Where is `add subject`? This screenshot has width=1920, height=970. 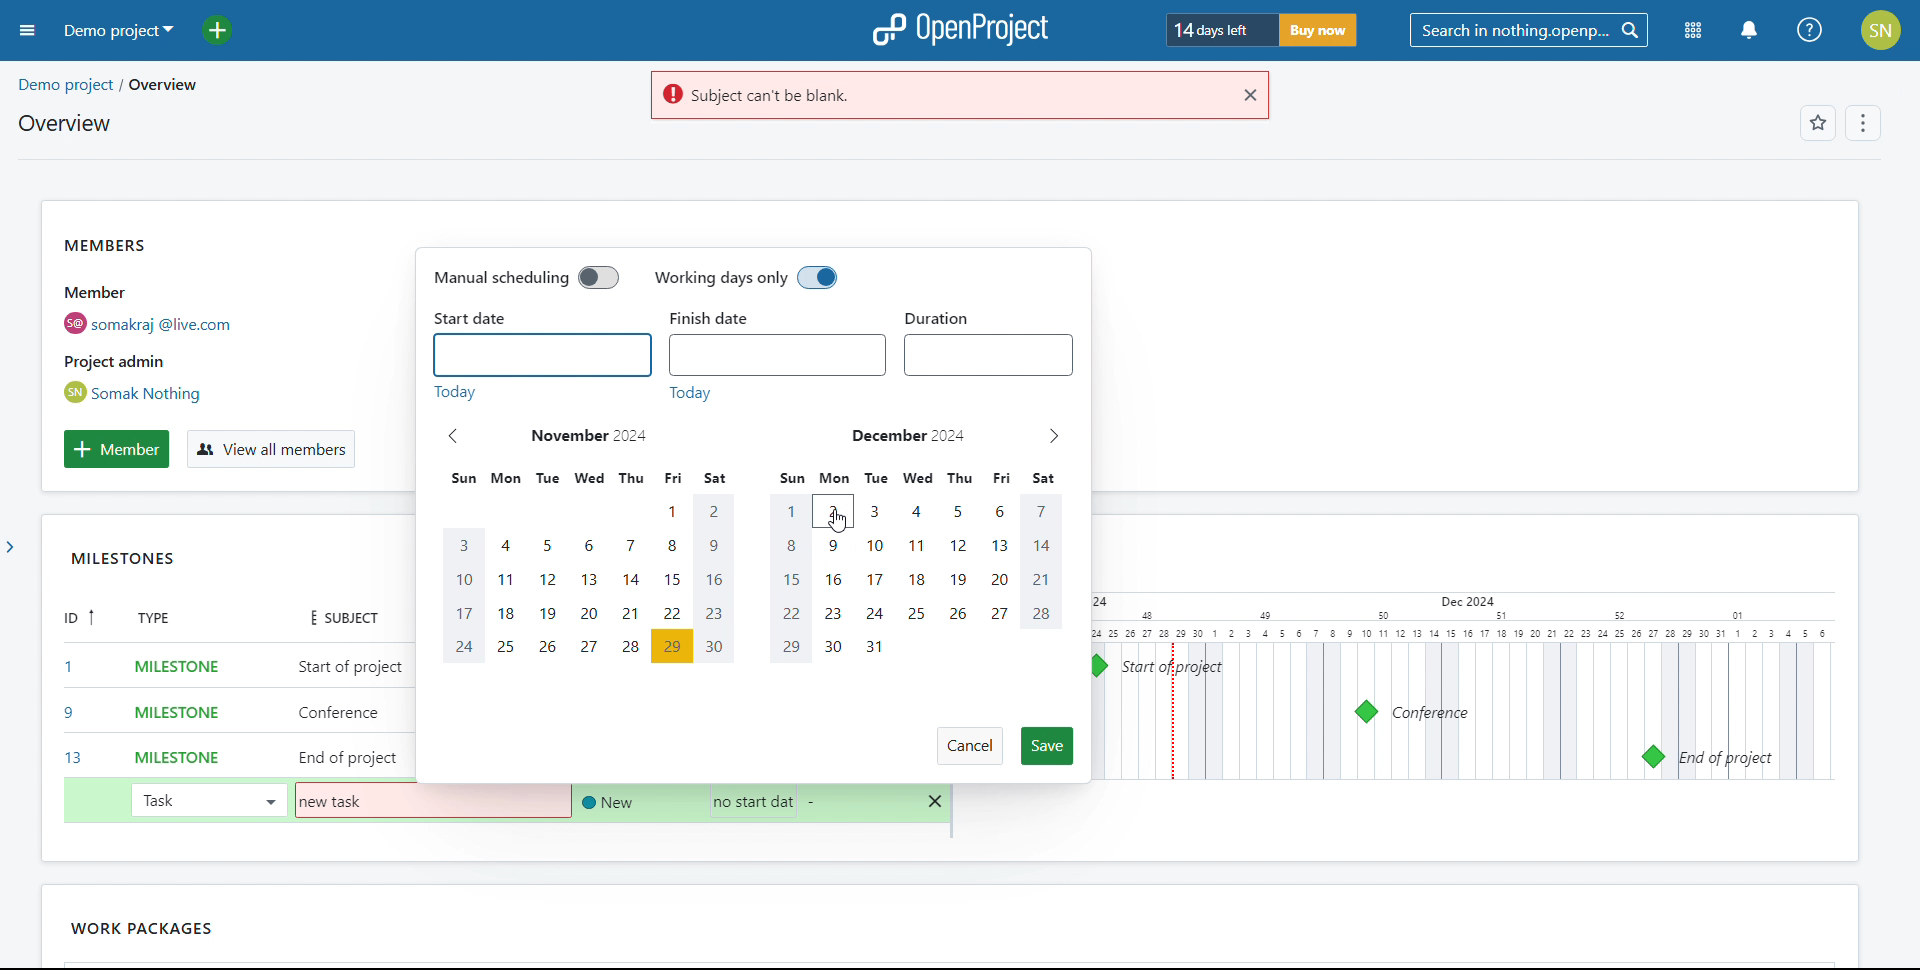
add subject is located at coordinates (352, 713).